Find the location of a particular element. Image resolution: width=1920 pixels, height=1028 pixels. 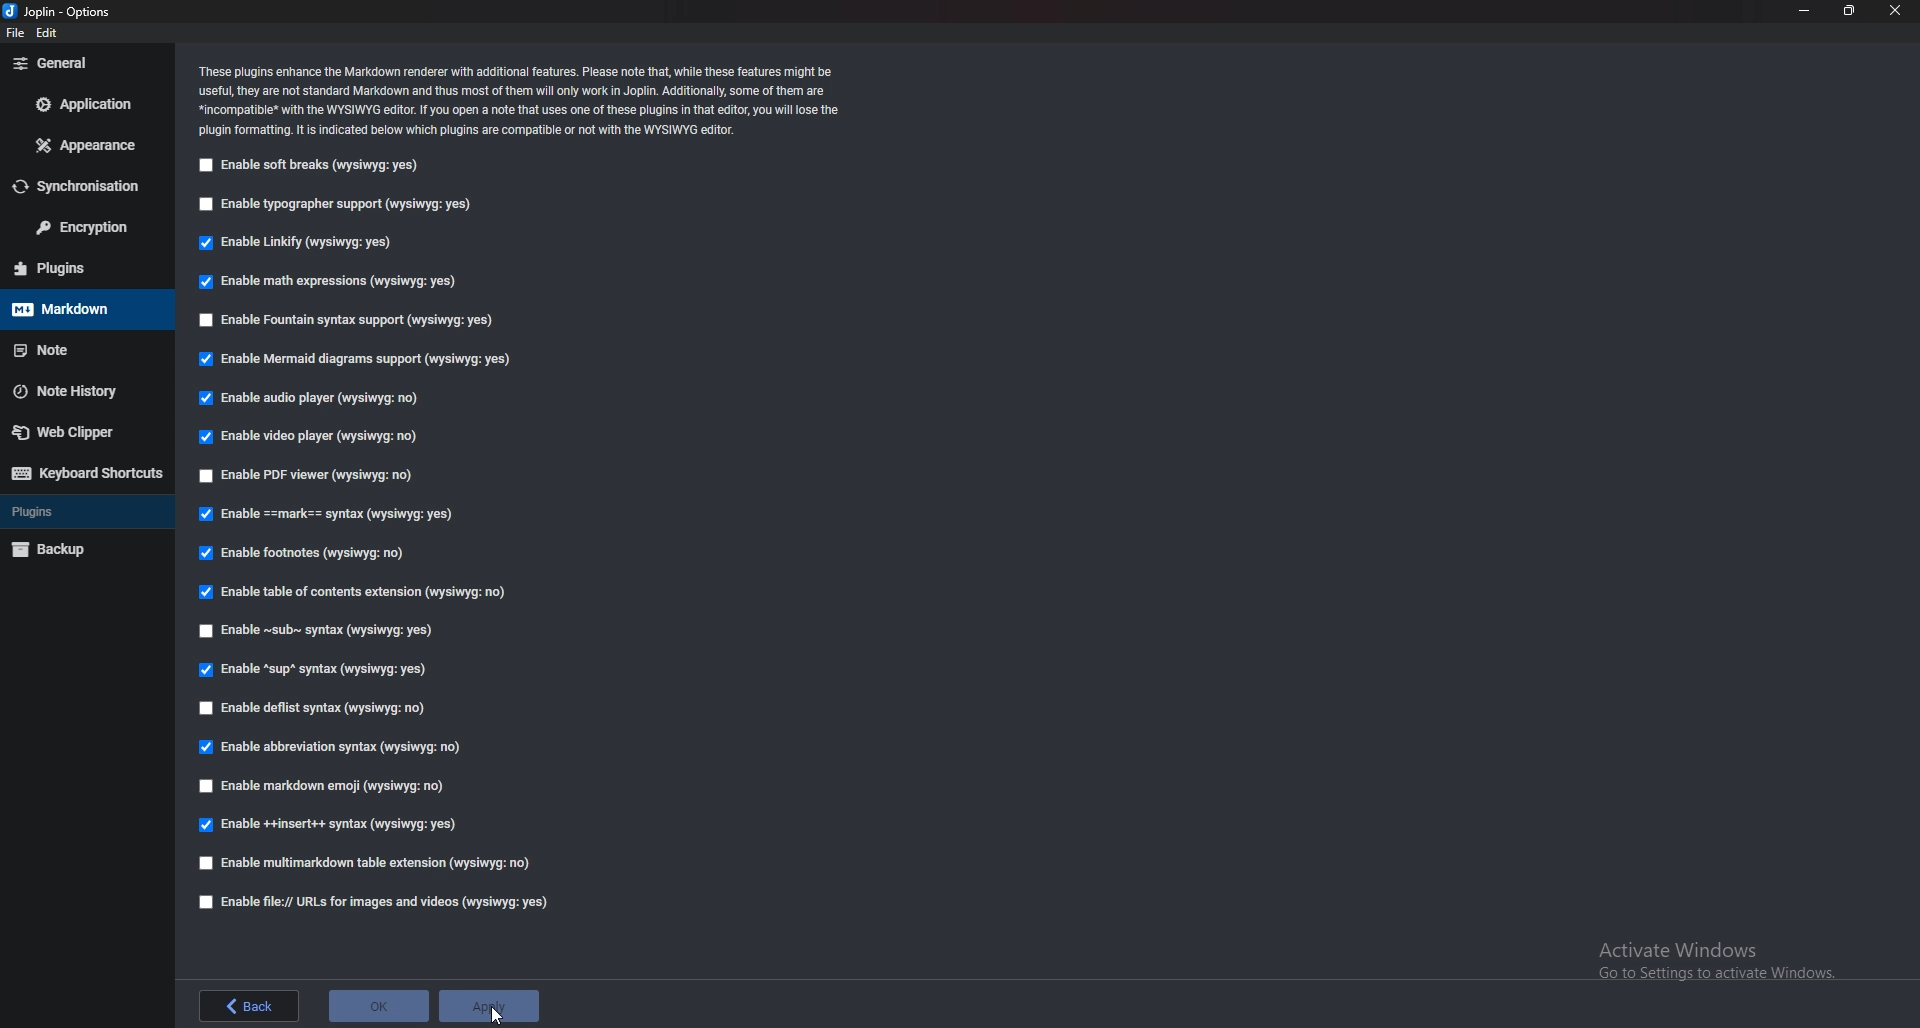

Plugins is located at coordinates (78, 514).